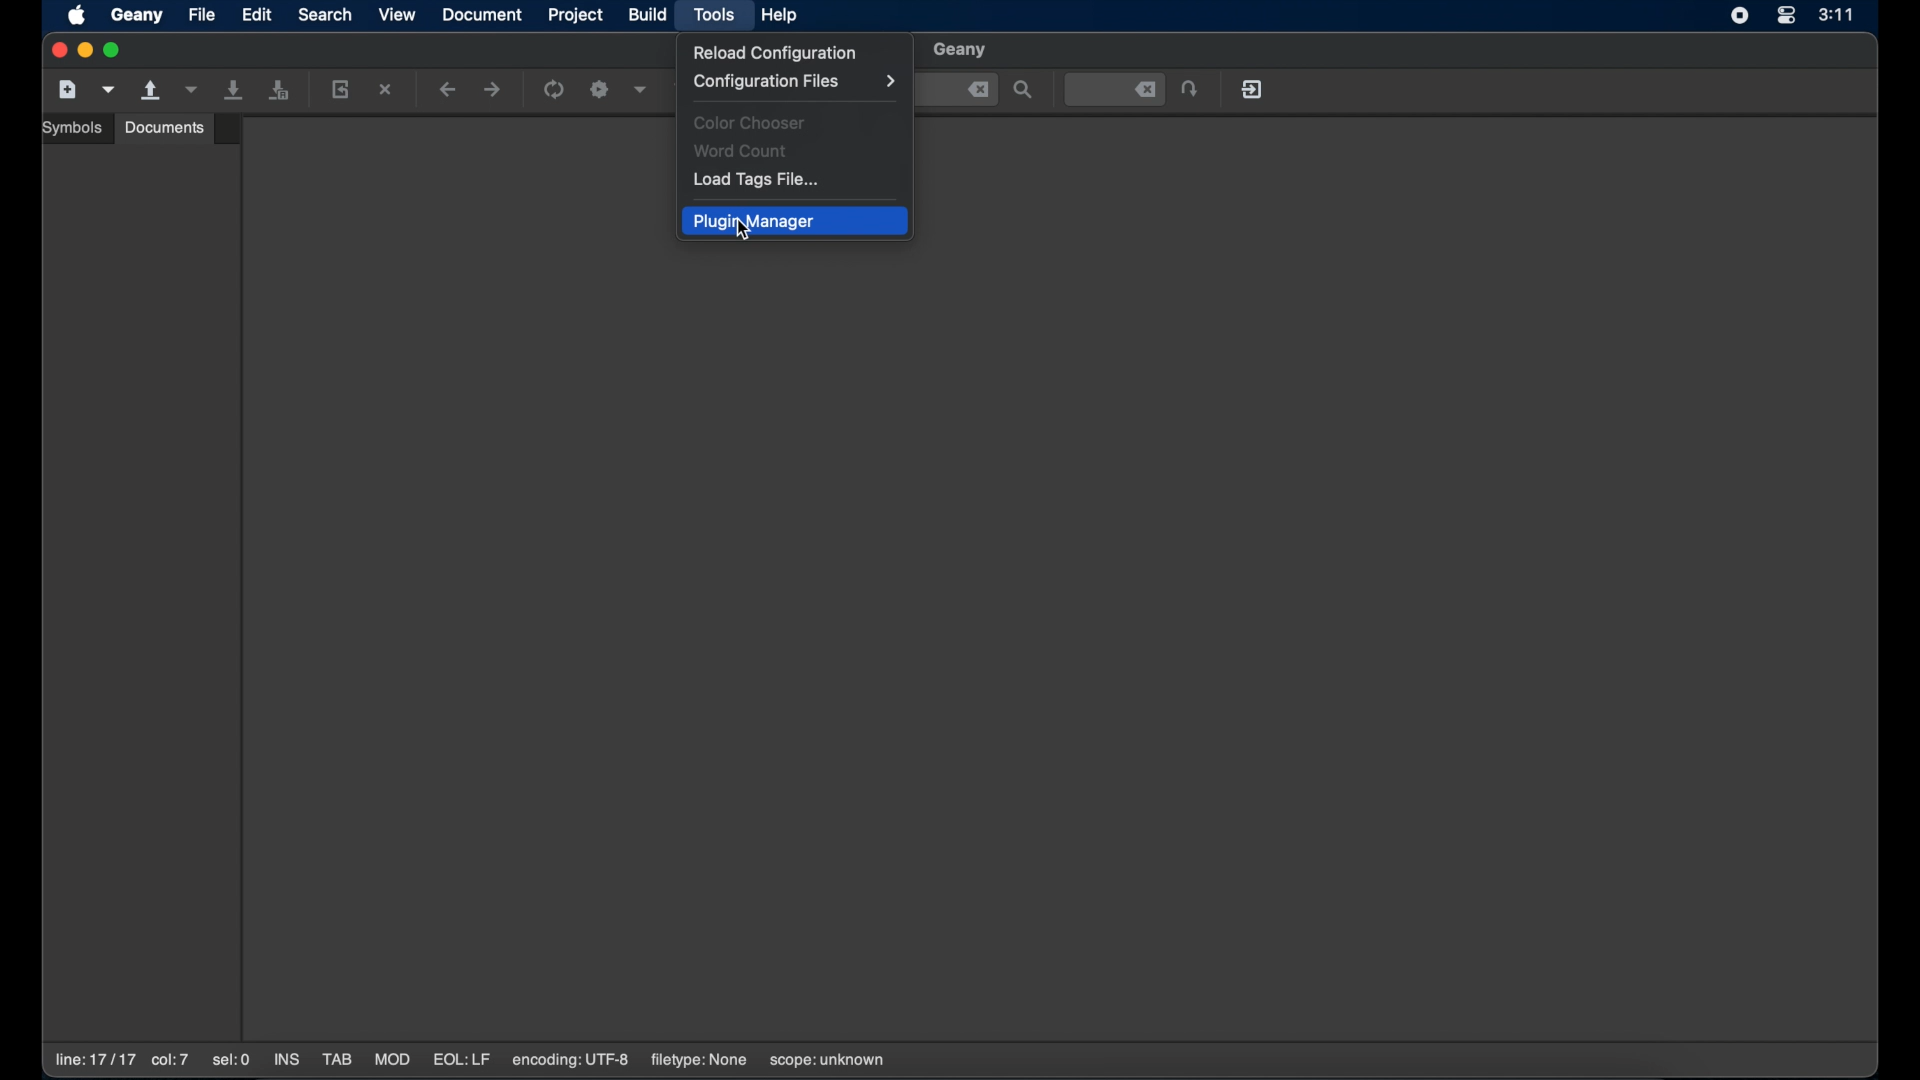 Image resolution: width=1920 pixels, height=1080 pixels. Describe the element at coordinates (288, 1061) in the screenshot. I see `INS` at that location.